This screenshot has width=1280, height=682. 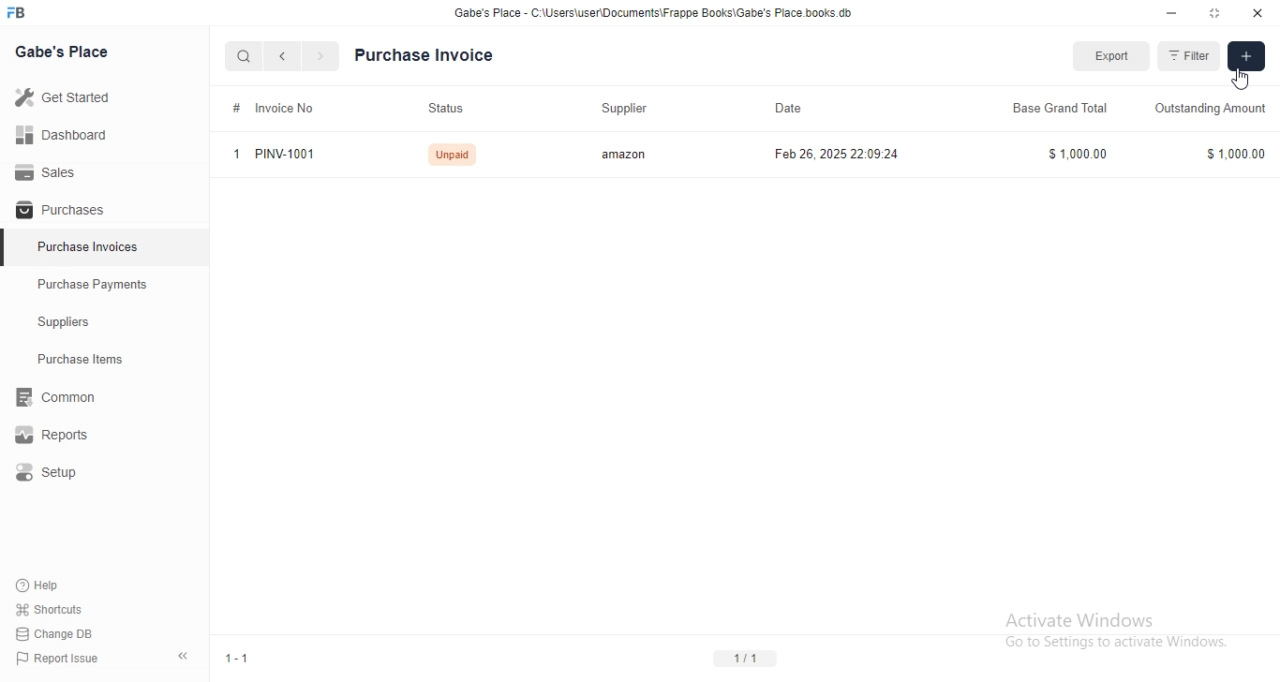 What do you see at coordinates (104, 208) in the screenshot?
I see `Purchases` at bounding box center [104, 208].